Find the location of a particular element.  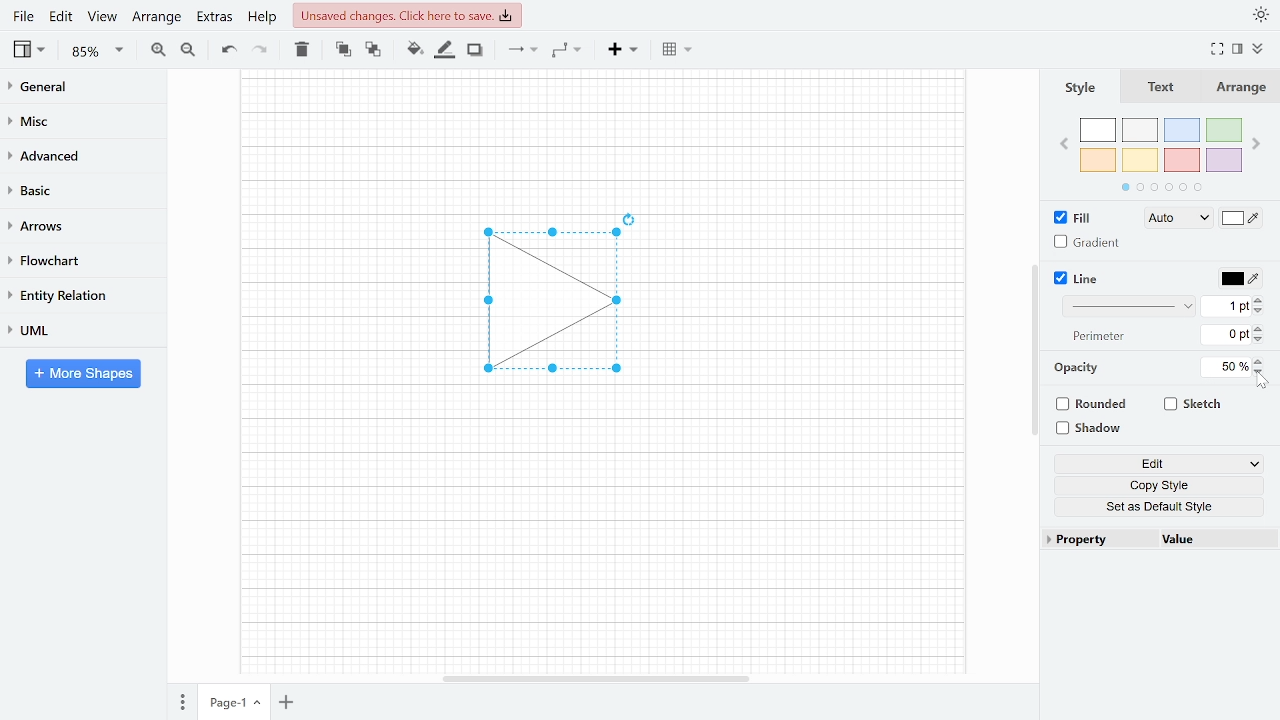

Shadow is located at coordinates (1096, 429).